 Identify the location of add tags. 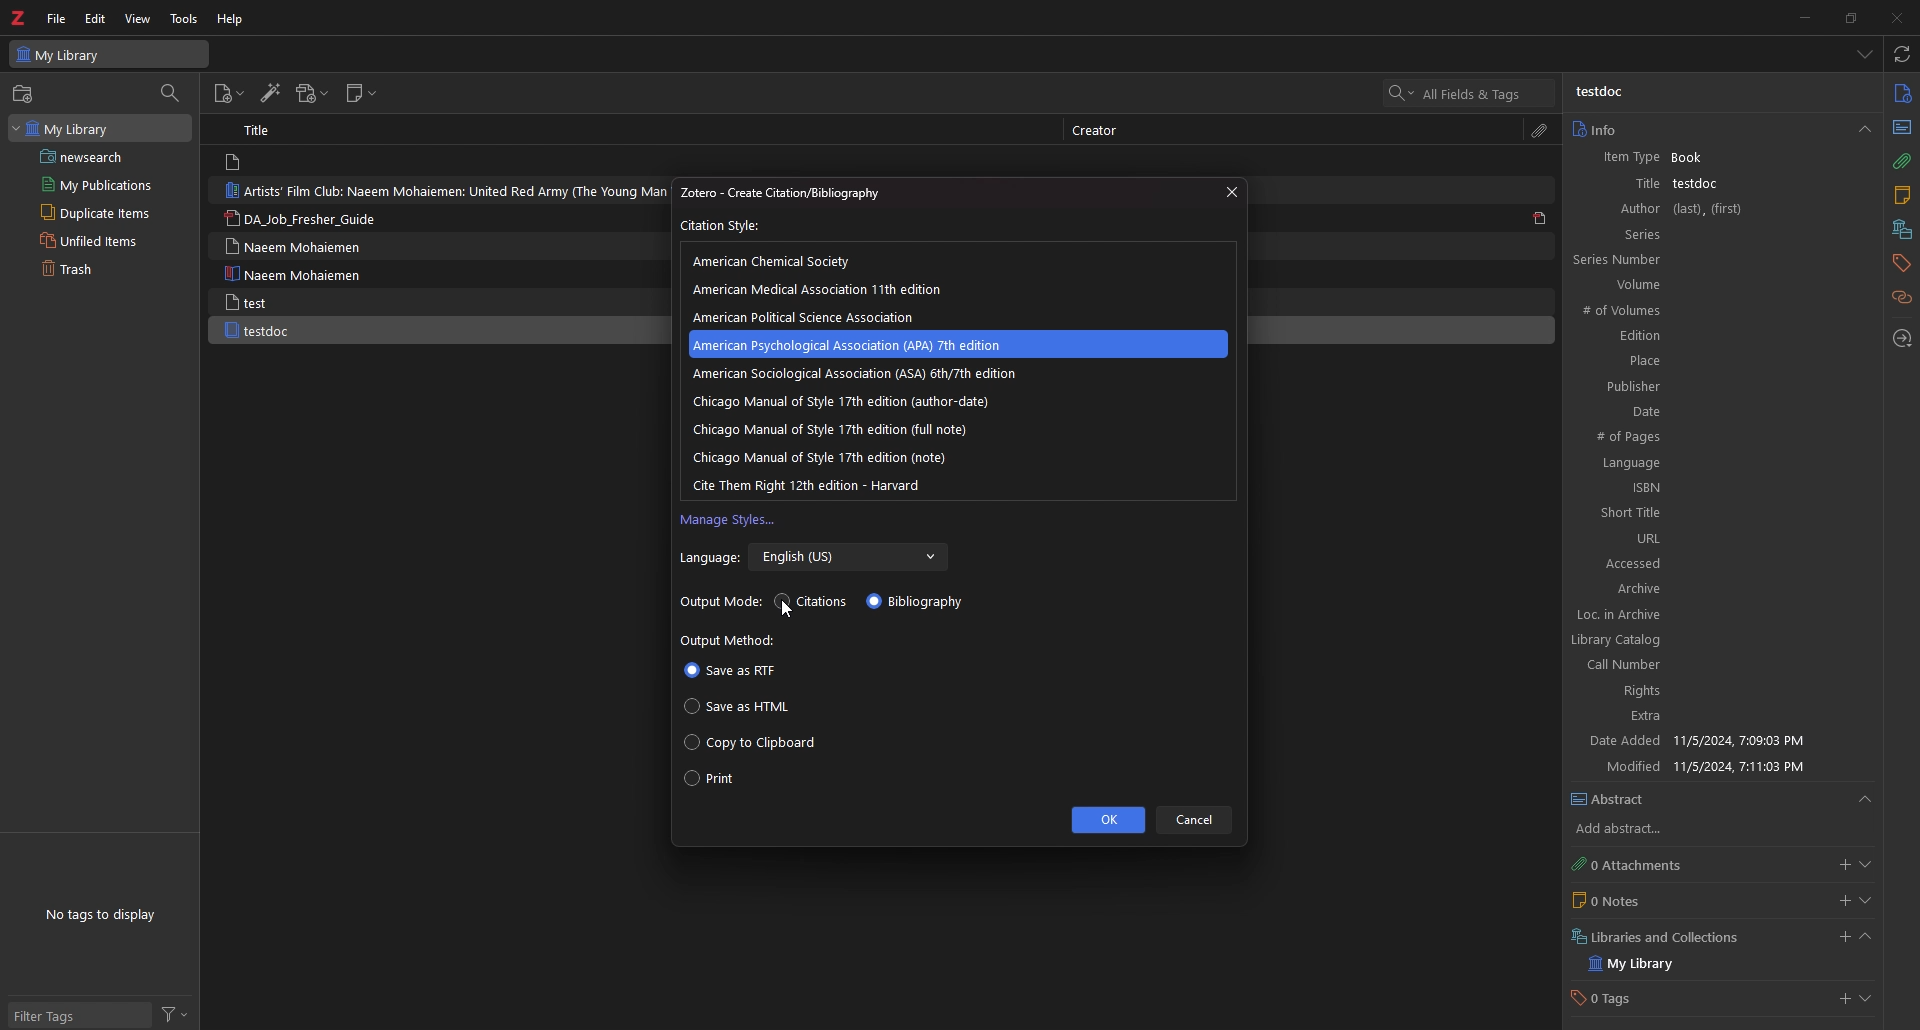
(1842, 1001).